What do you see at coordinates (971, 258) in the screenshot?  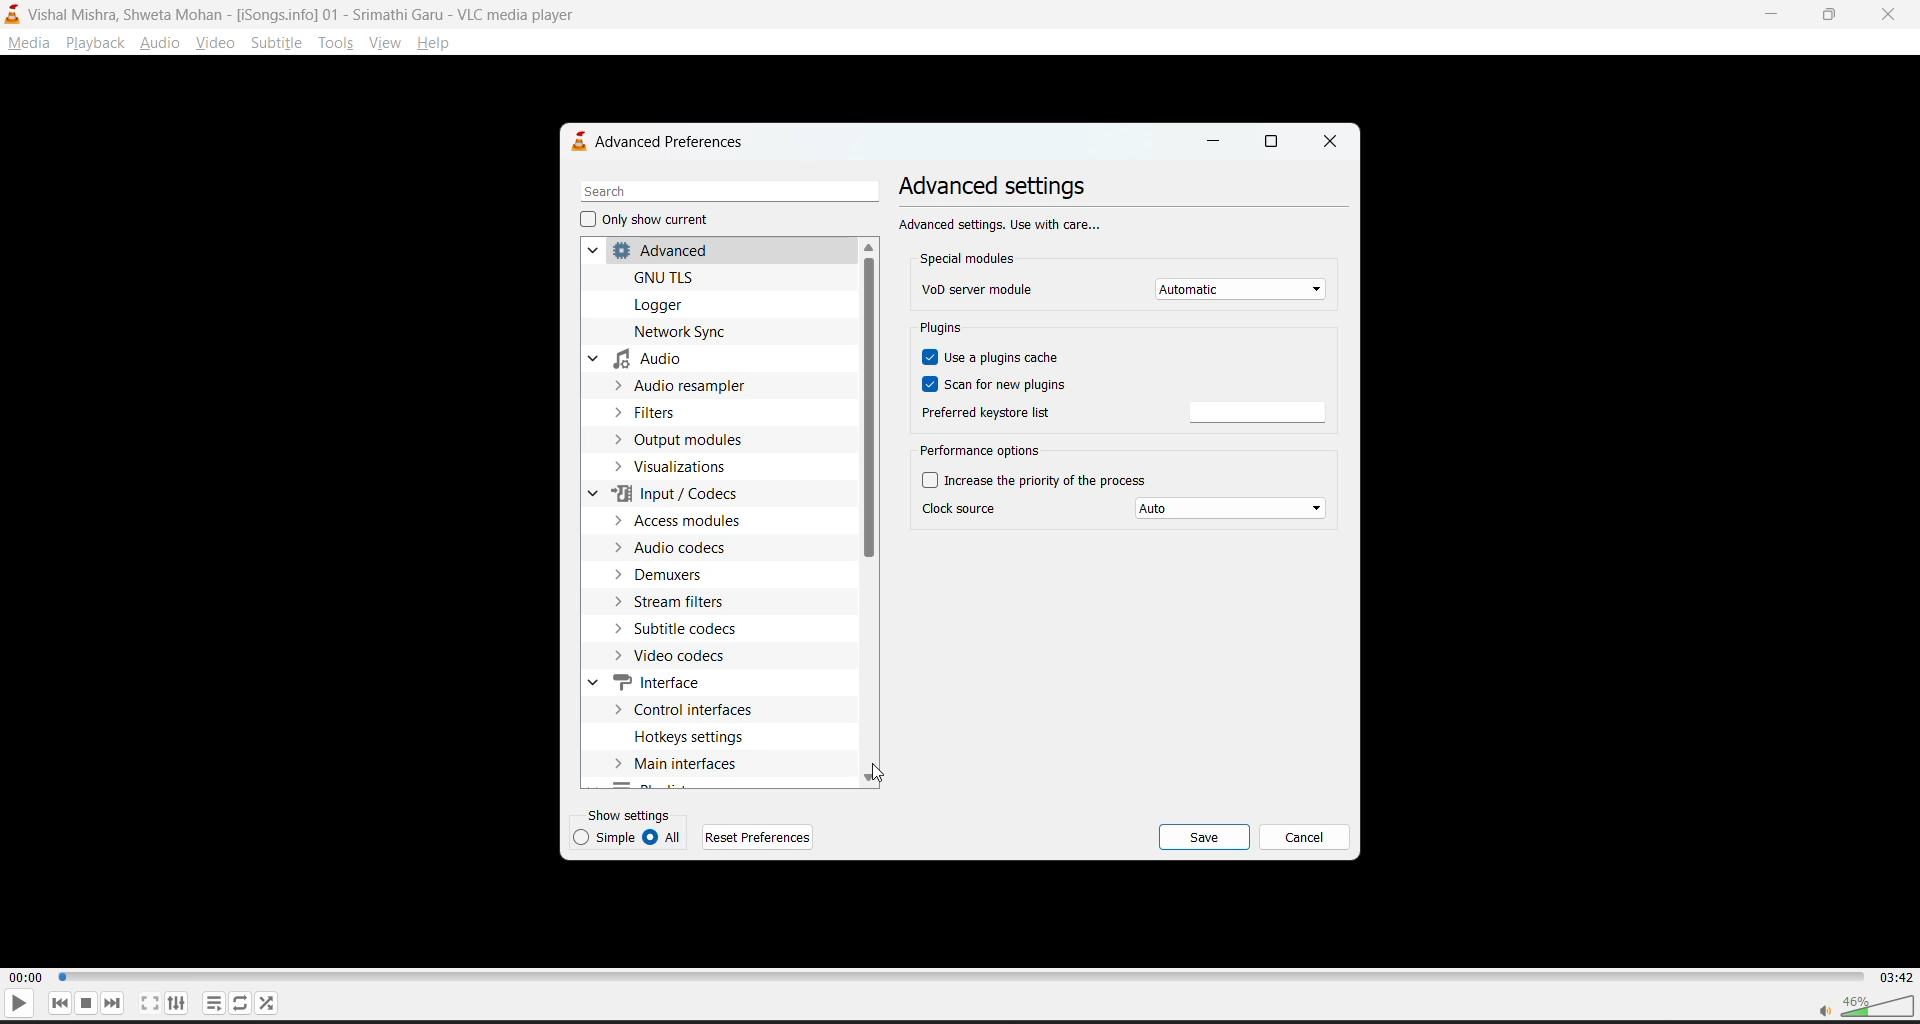 I see `special modules` at bounding box center [971, 258].